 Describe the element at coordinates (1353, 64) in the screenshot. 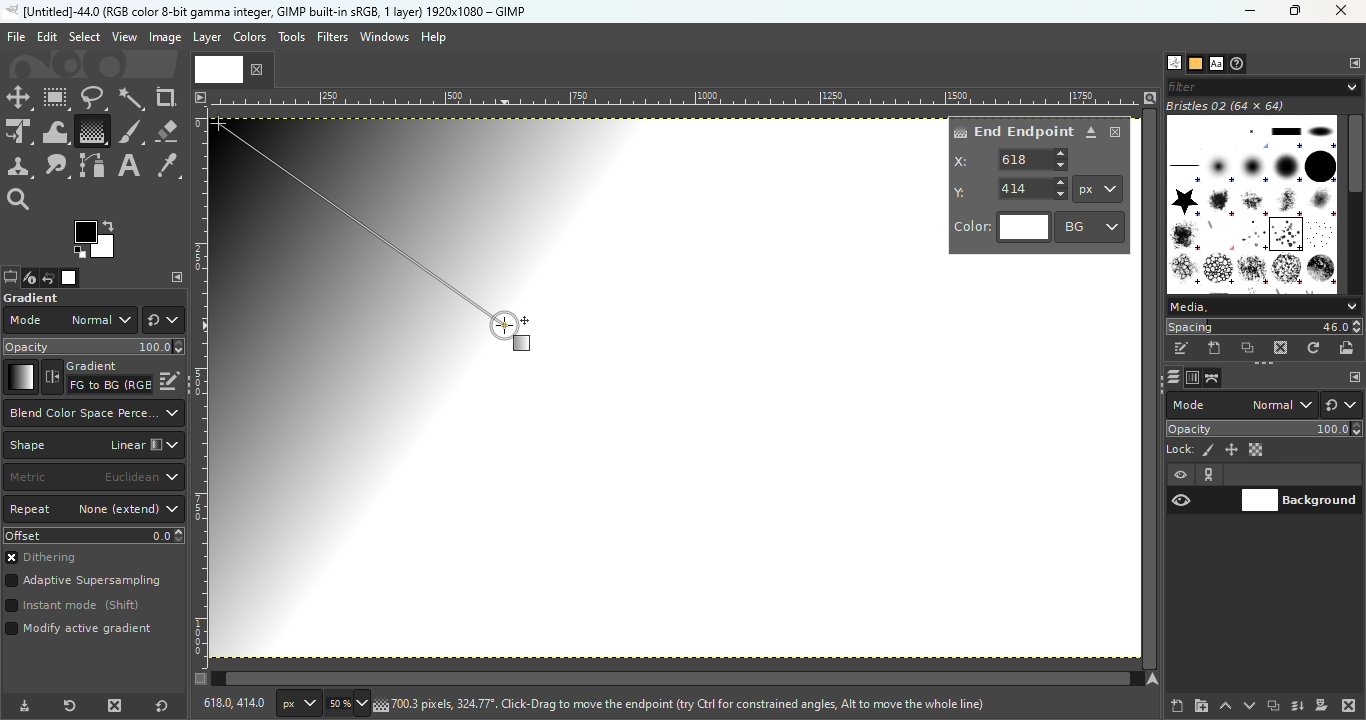

I see `Configure this tab` at that location.